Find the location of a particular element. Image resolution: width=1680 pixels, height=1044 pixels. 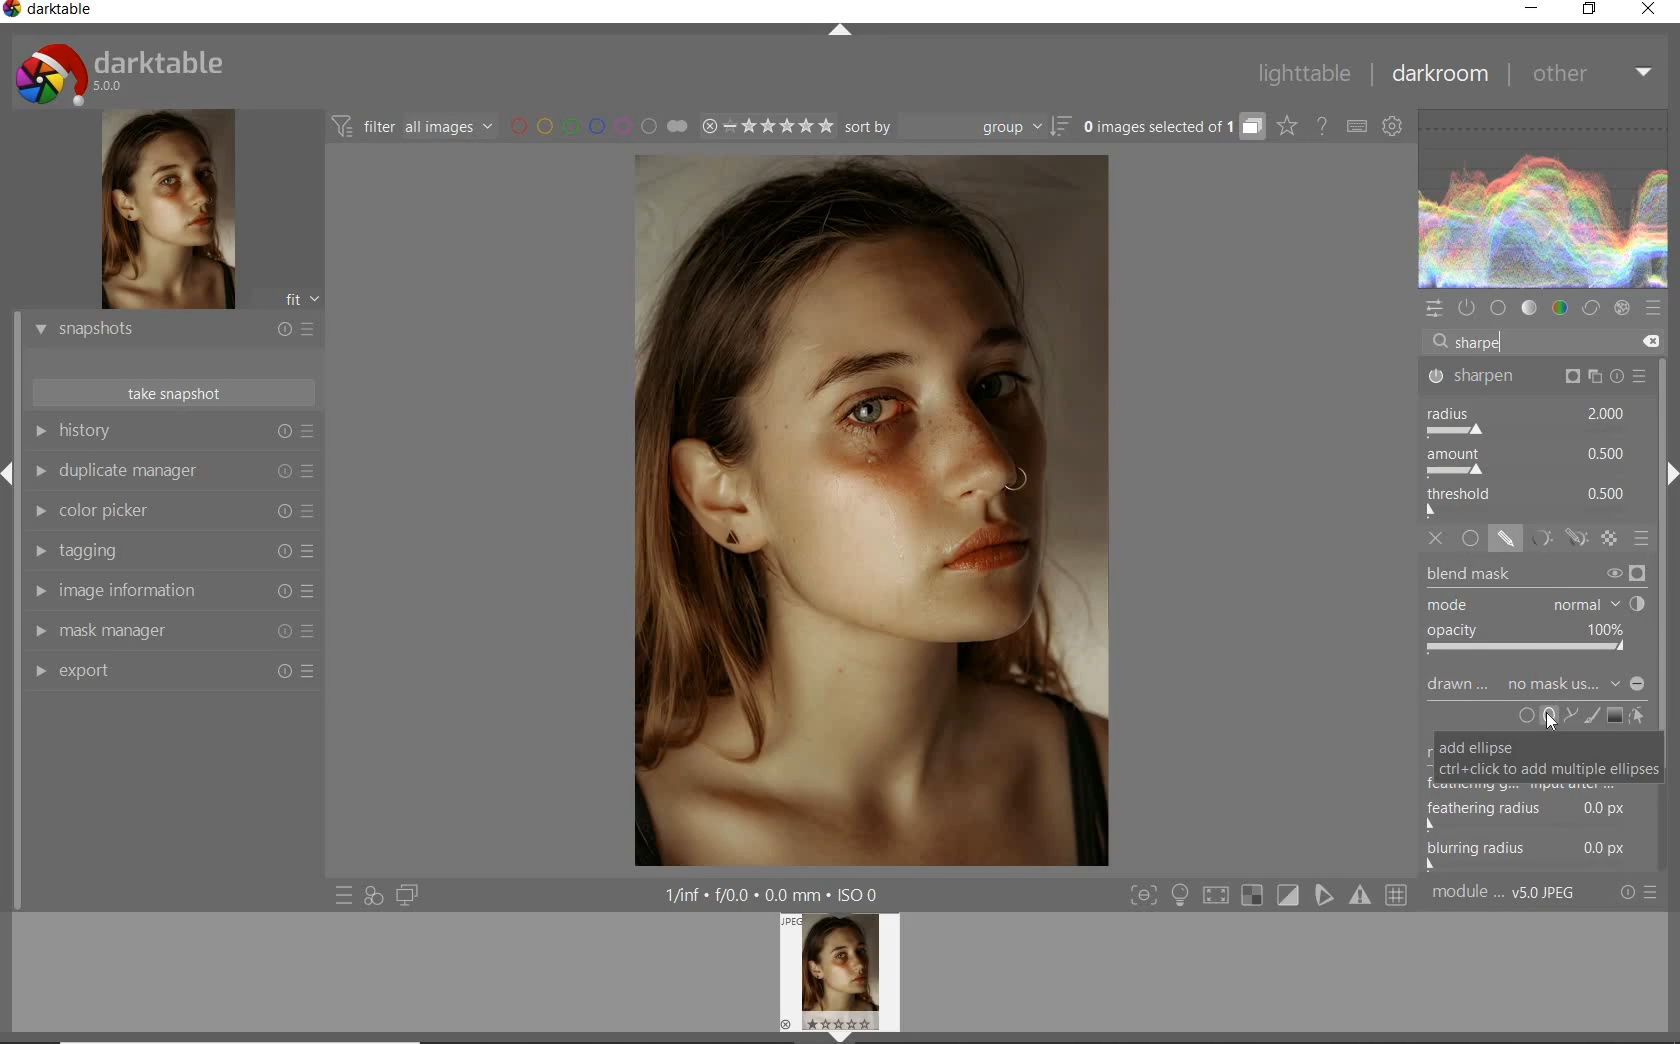

selected image is located at coordinates (866, 509).